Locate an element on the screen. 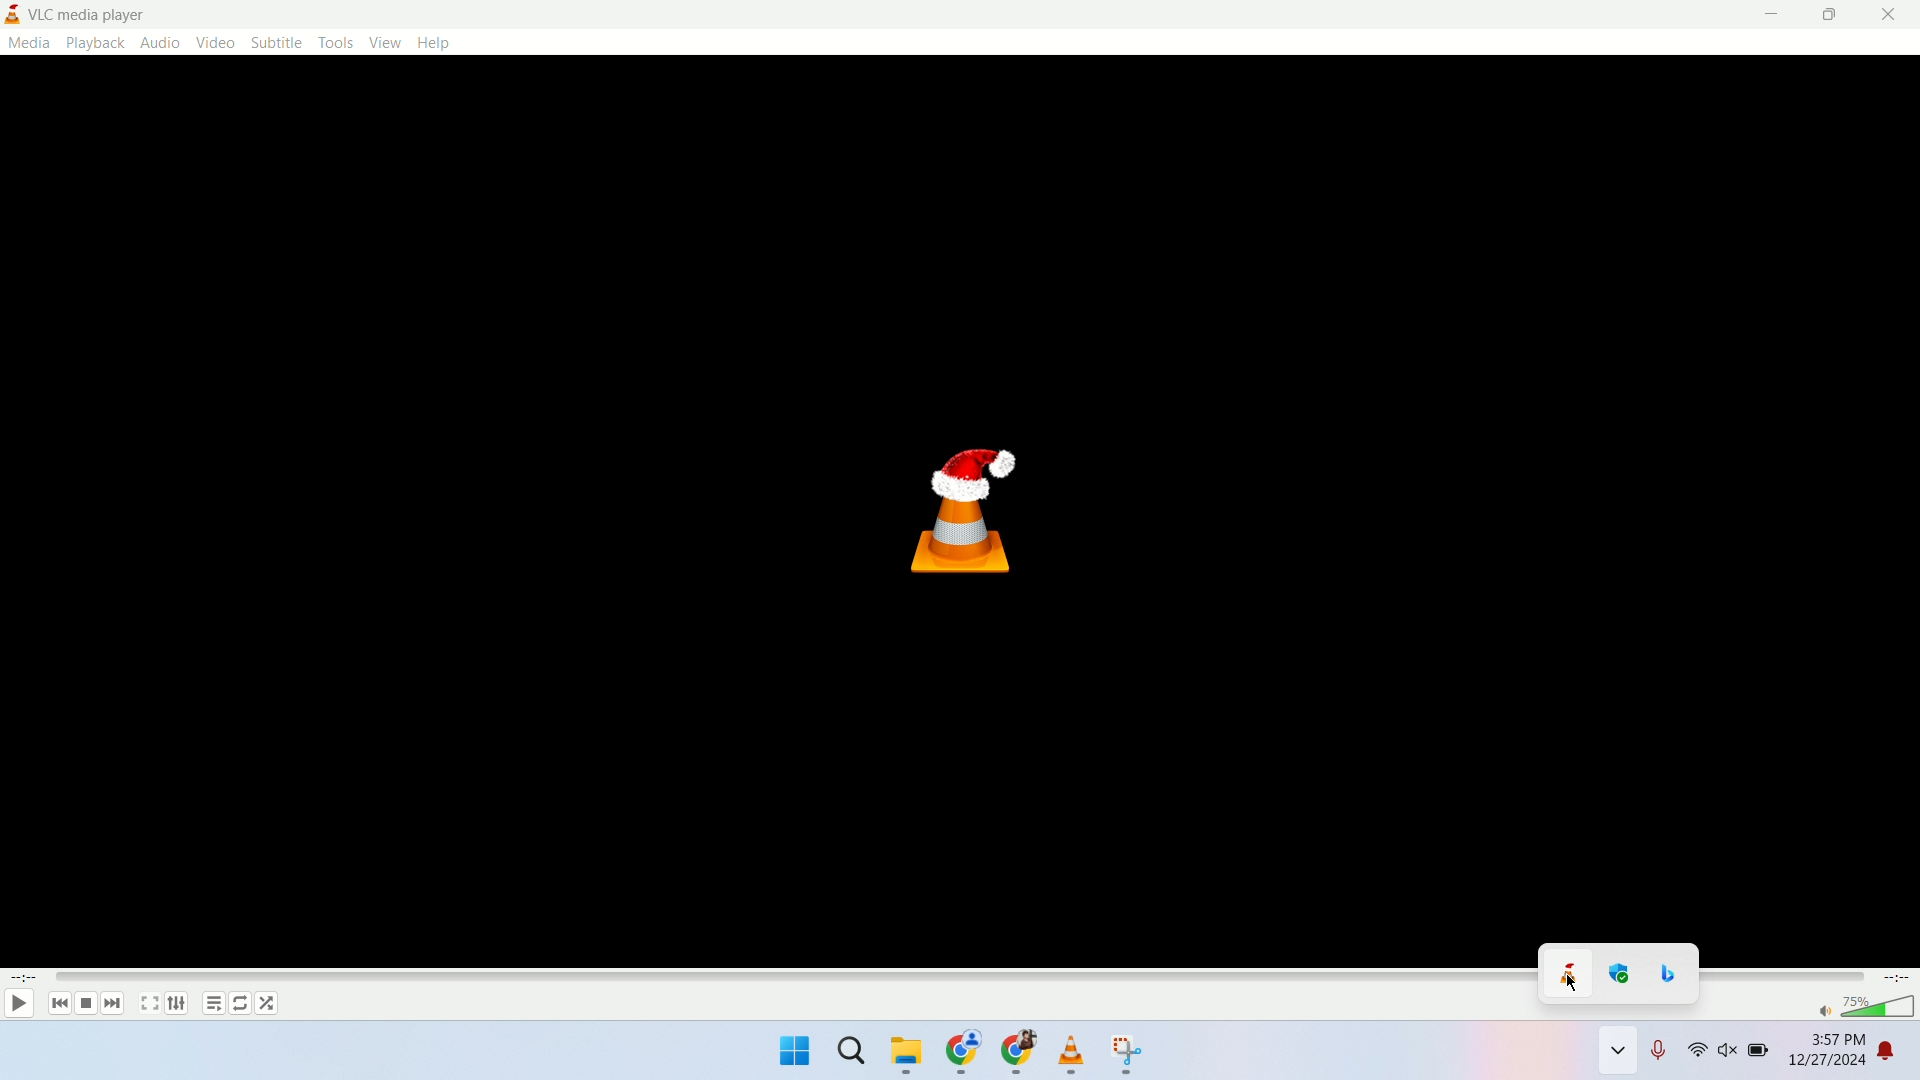  video is located at coordinates (214, 43).